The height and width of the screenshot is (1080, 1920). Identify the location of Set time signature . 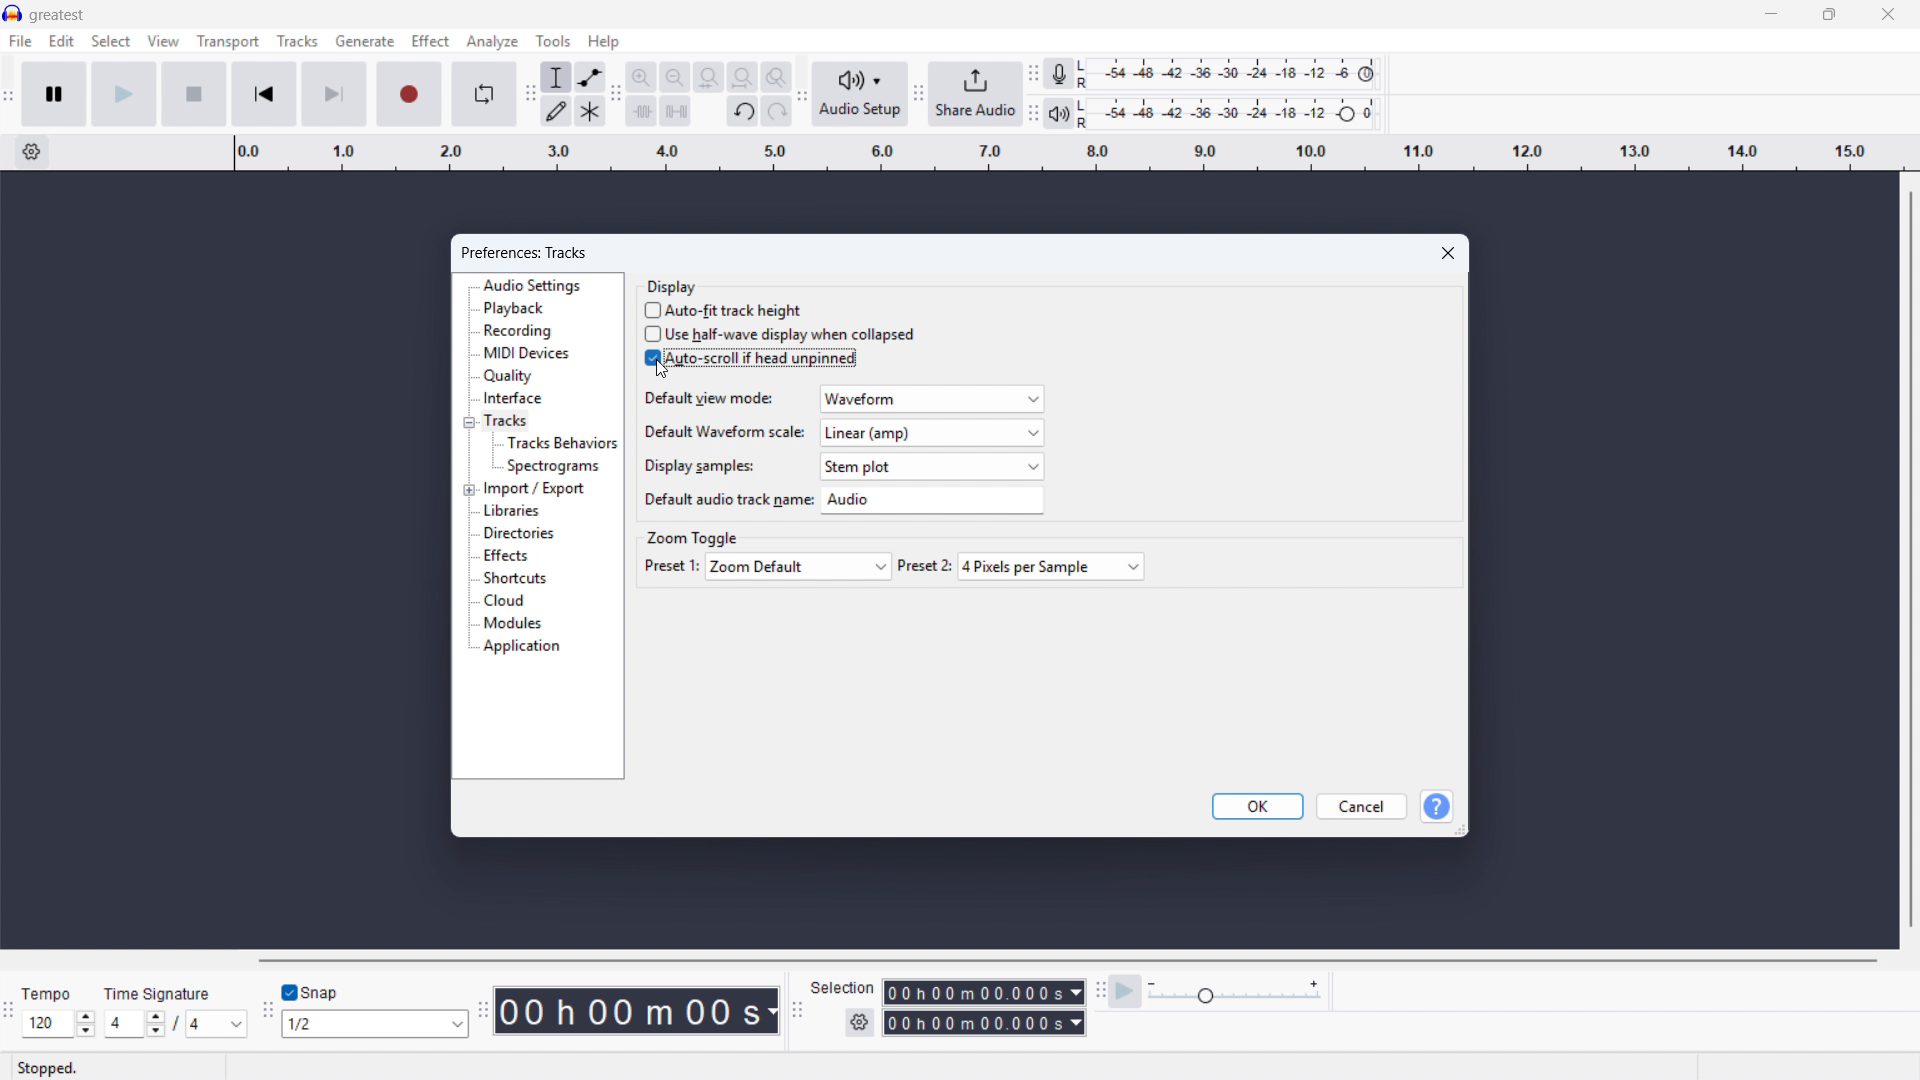
(175, 1025).